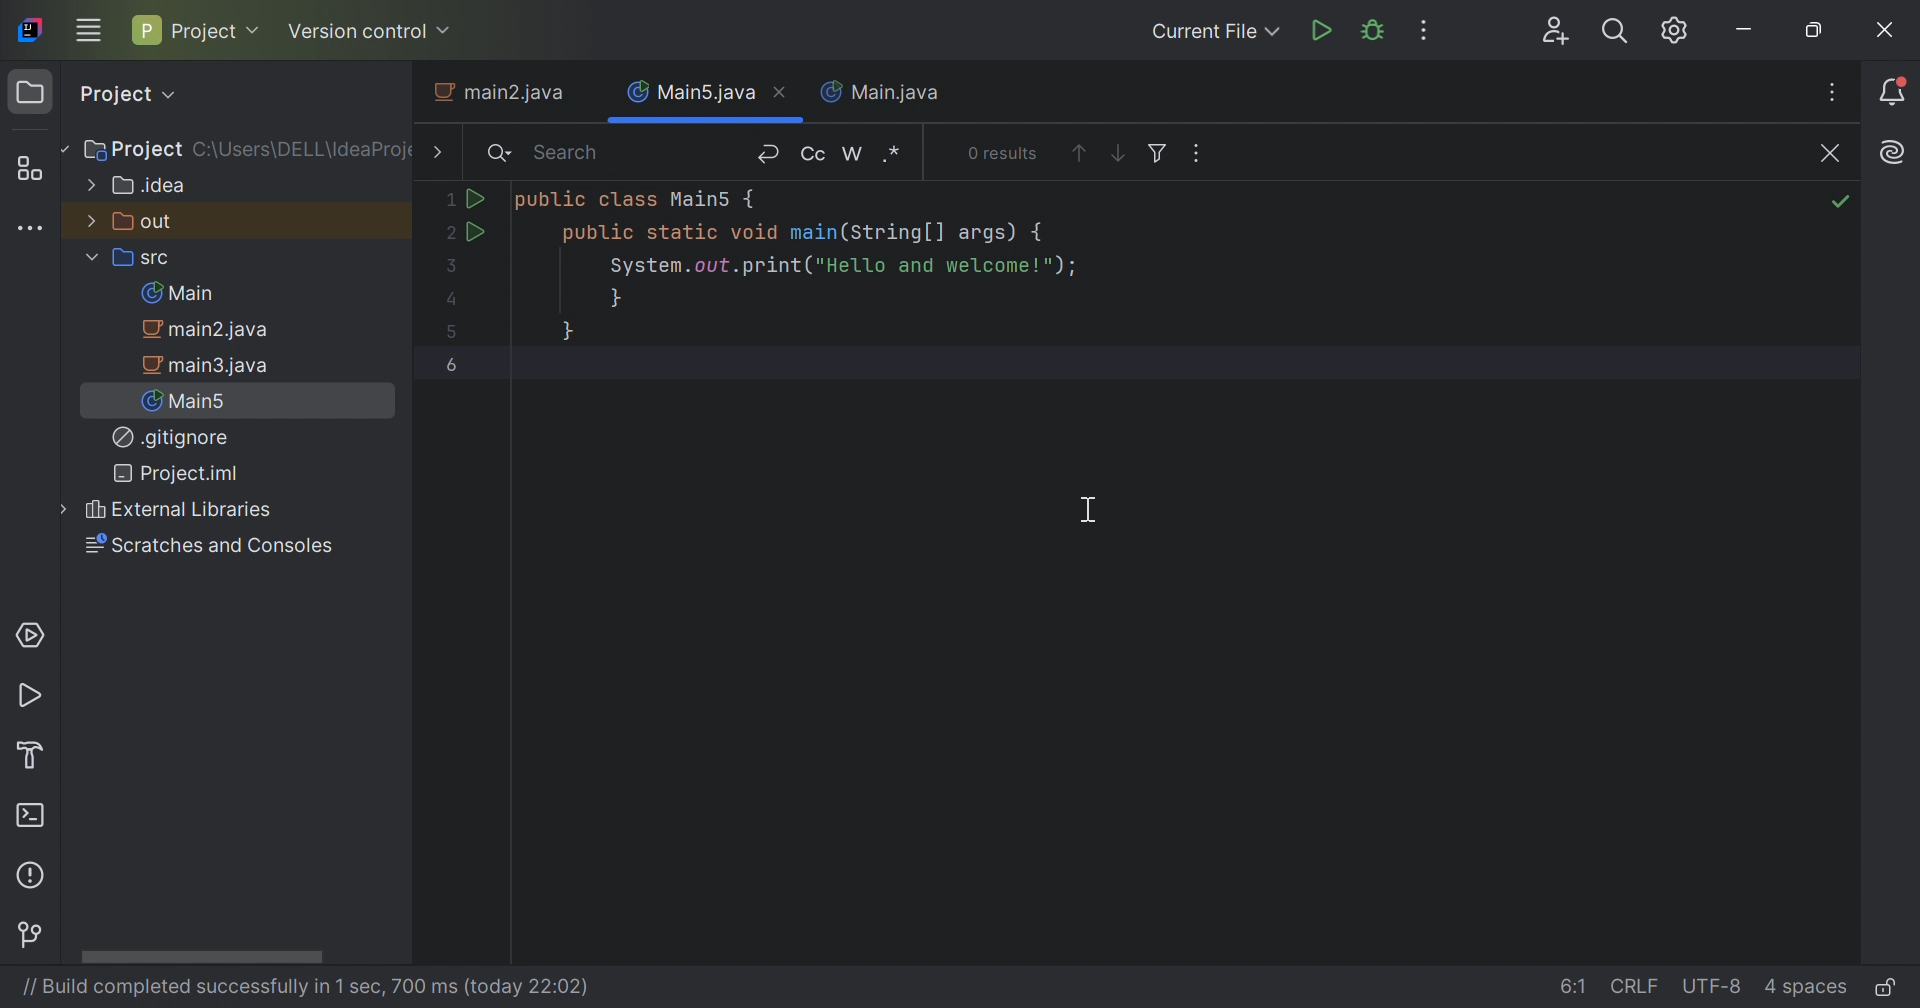 The image size is (1920, 1008). Describe the element at coordinates (34, 819) in the screenshot. I see `Terminal` at that location.